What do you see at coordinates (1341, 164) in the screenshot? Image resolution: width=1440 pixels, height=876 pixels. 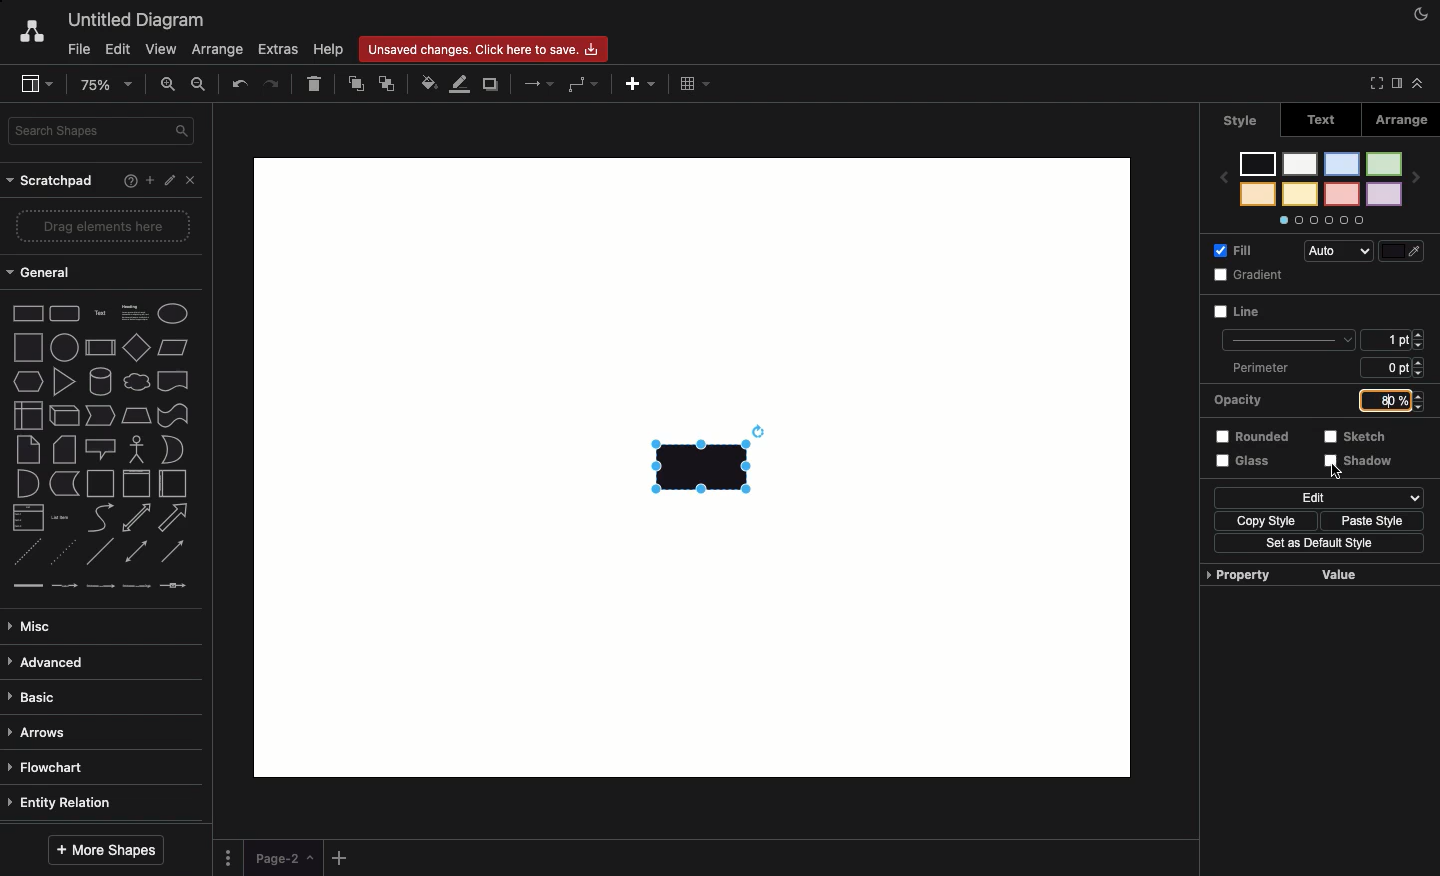 I see `color 3` at bounding box center [1341, 164].